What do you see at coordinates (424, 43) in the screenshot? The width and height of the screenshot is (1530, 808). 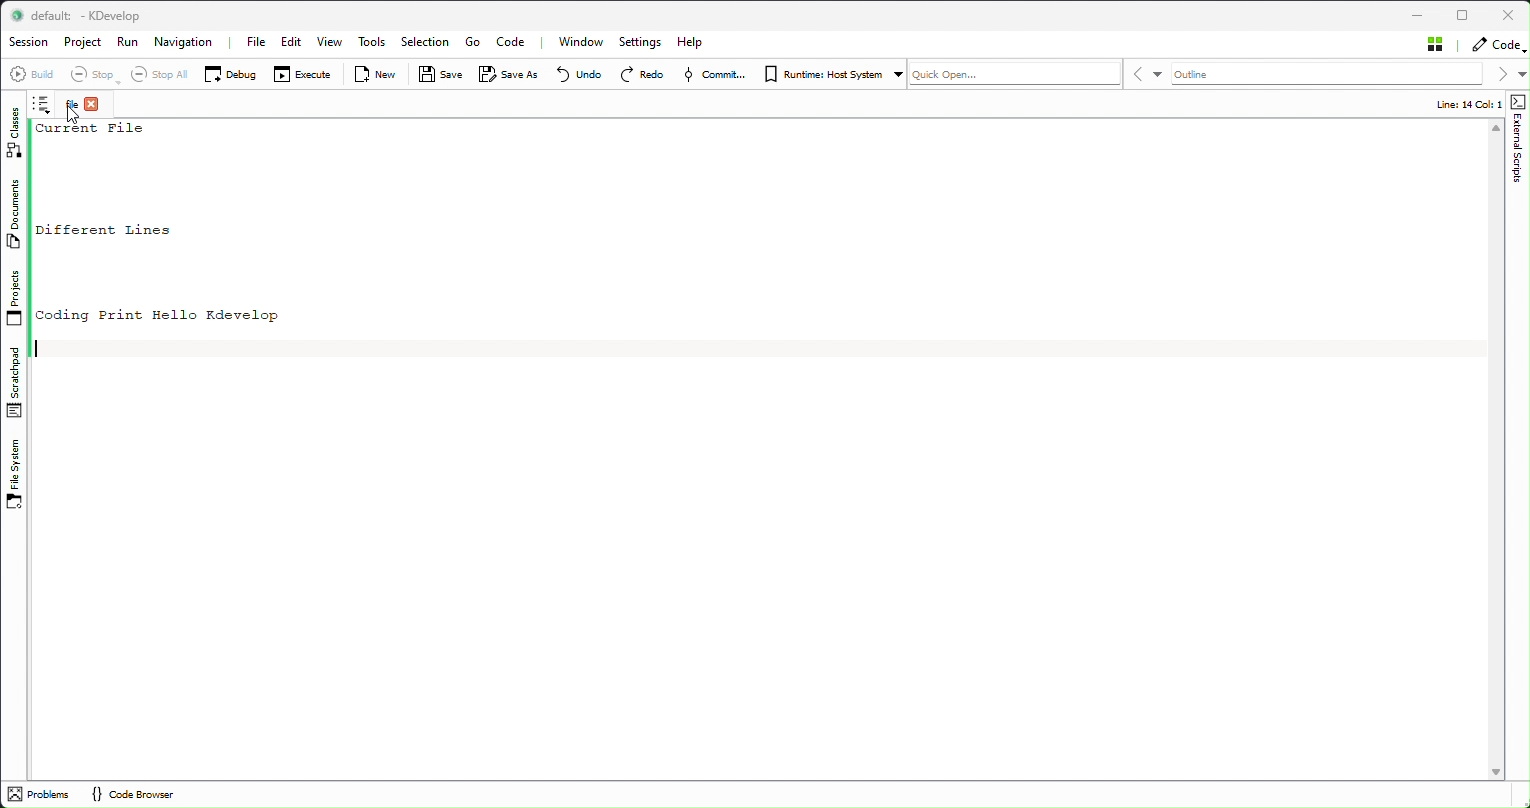 I see `Selection` at bounding box center [424, 43].